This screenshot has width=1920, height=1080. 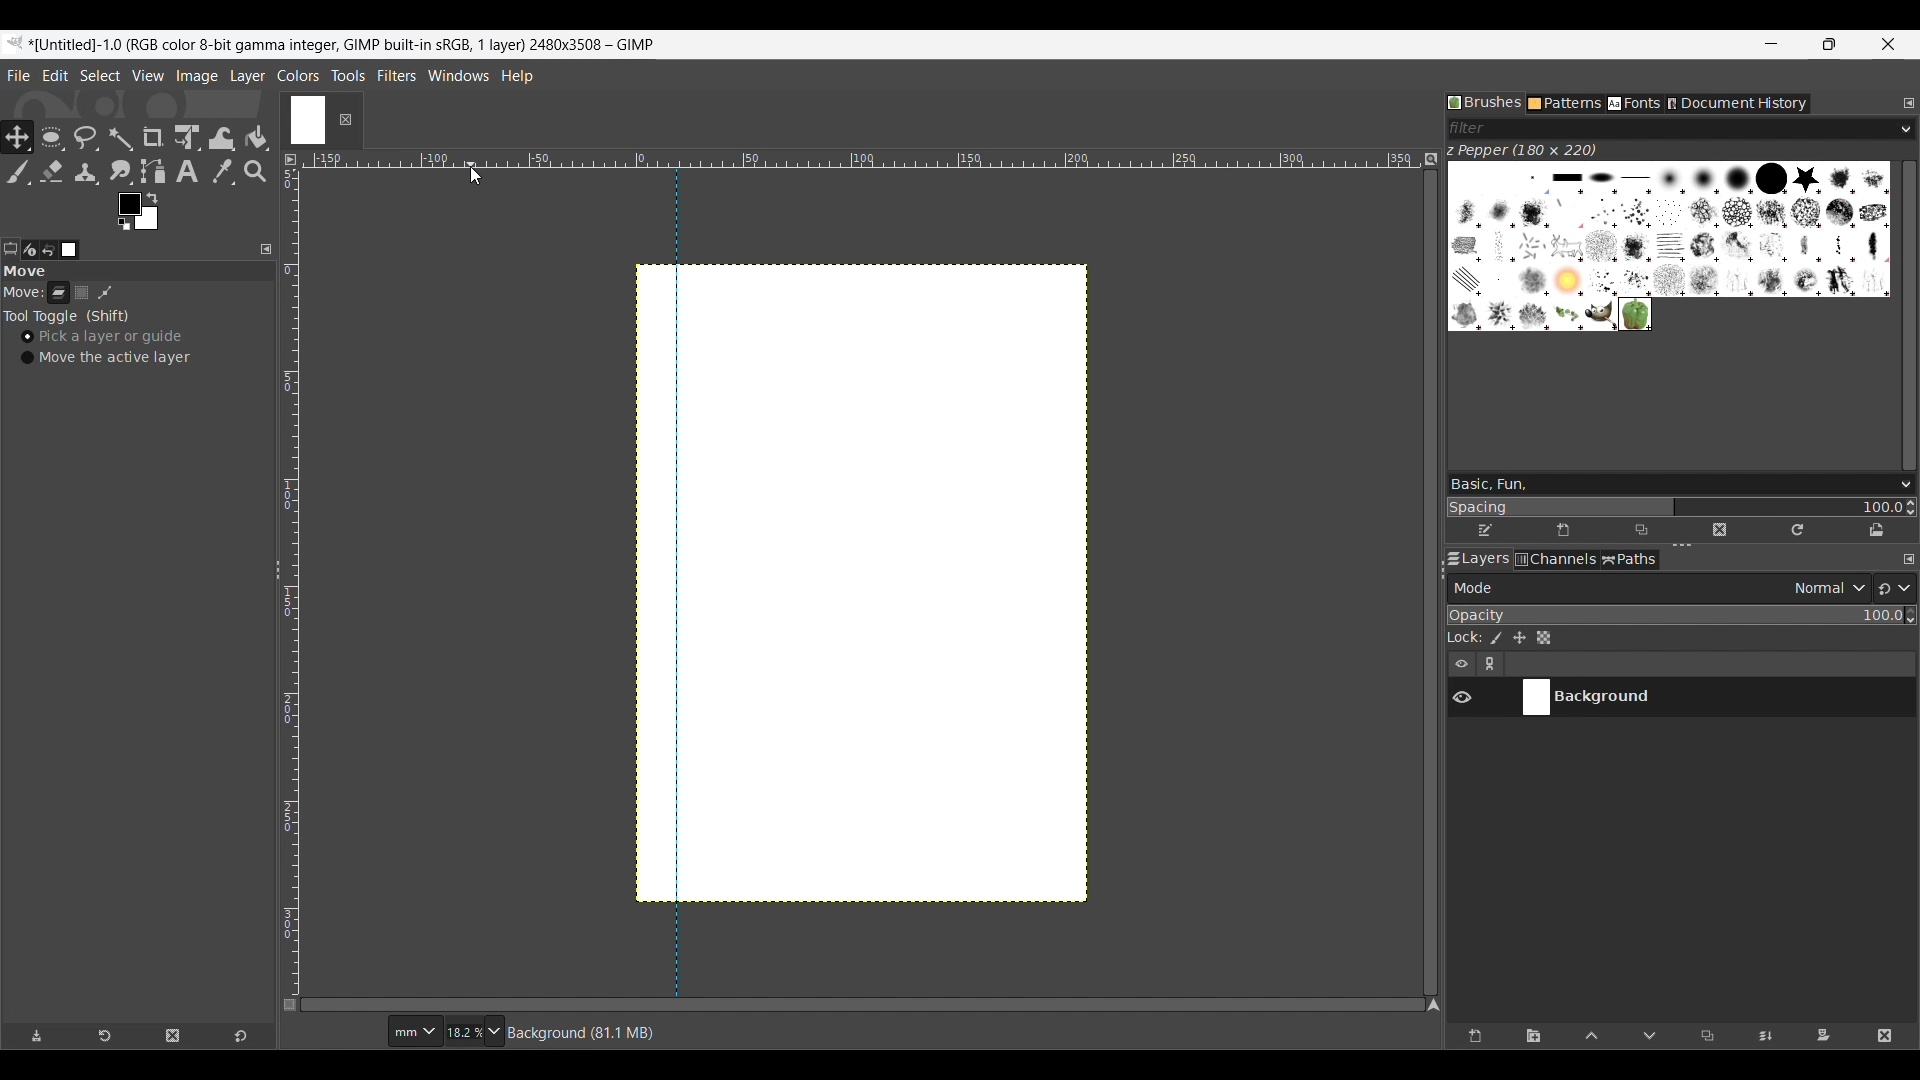 What do you see at coordinates (51, 250) in the screenshot?
I see `Undo history` at bounding box center [51, 250].